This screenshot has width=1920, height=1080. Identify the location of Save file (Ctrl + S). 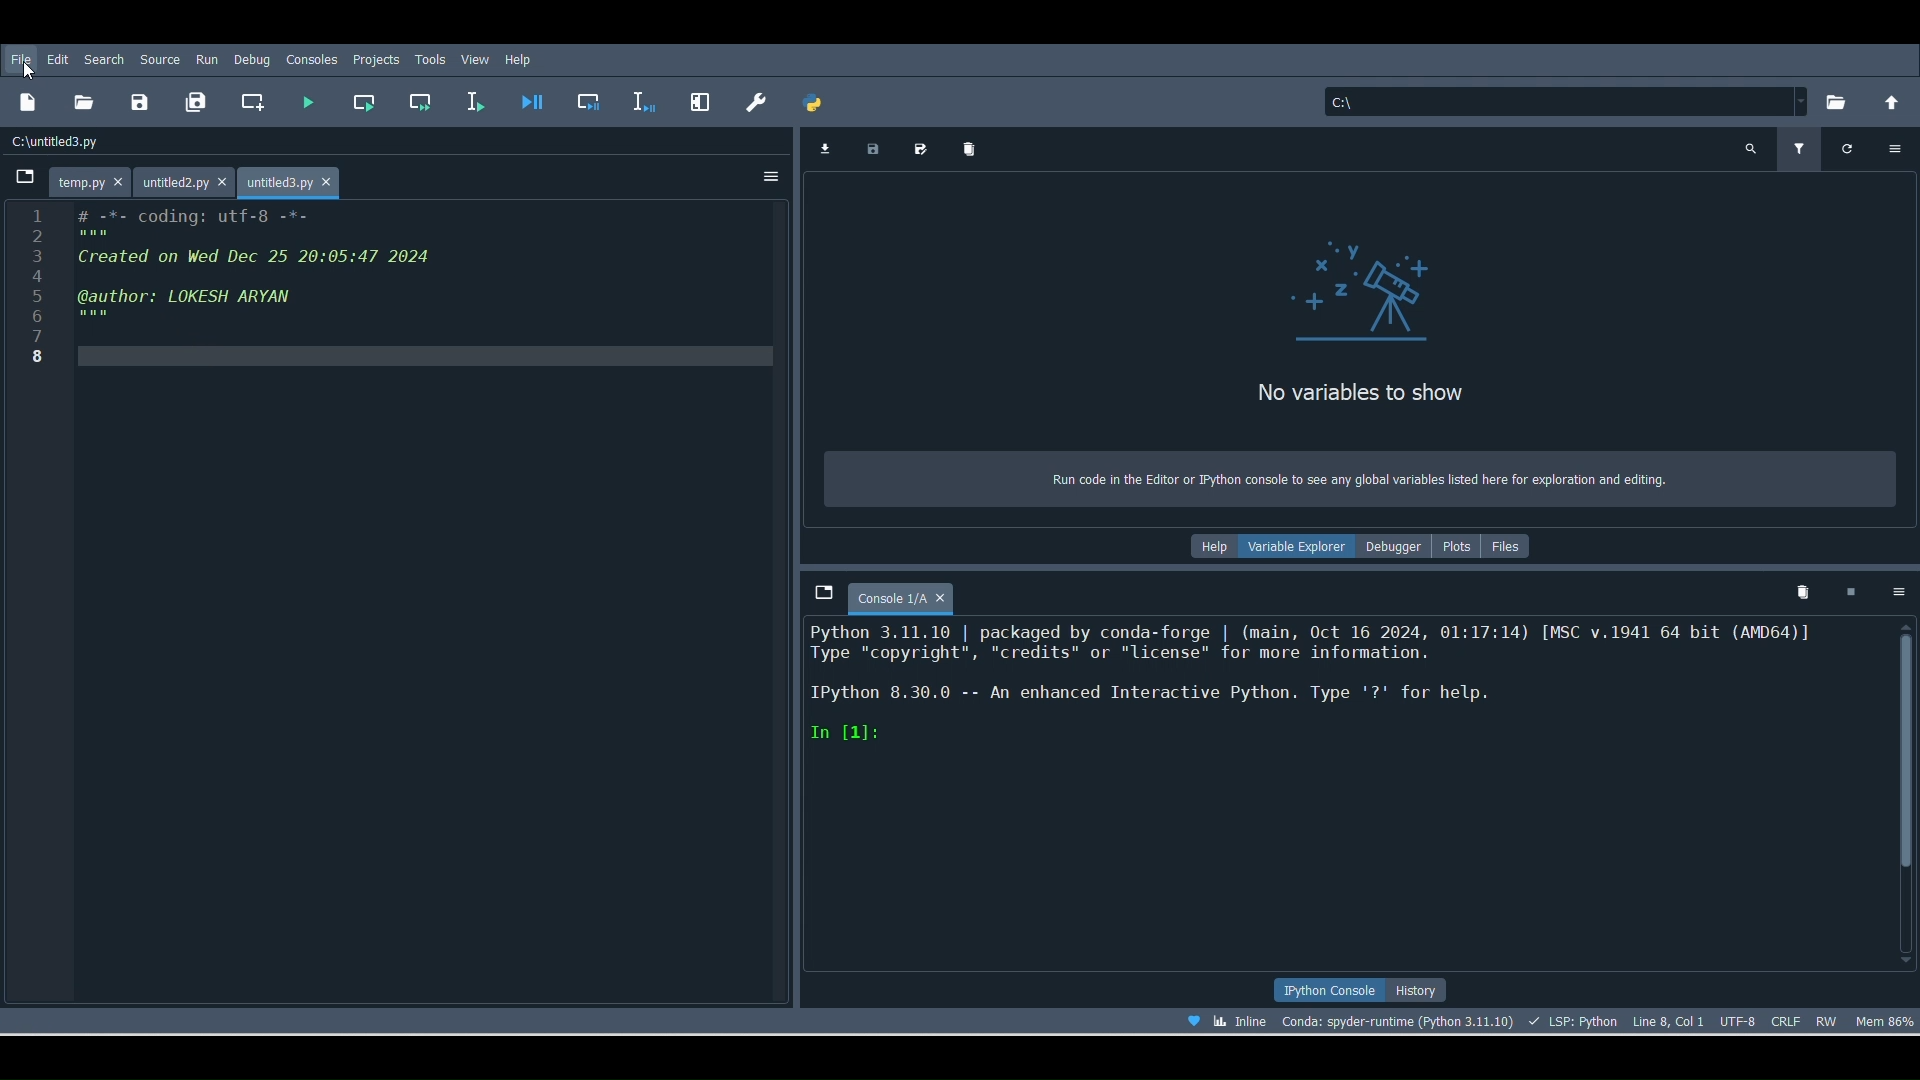
(139, 101).